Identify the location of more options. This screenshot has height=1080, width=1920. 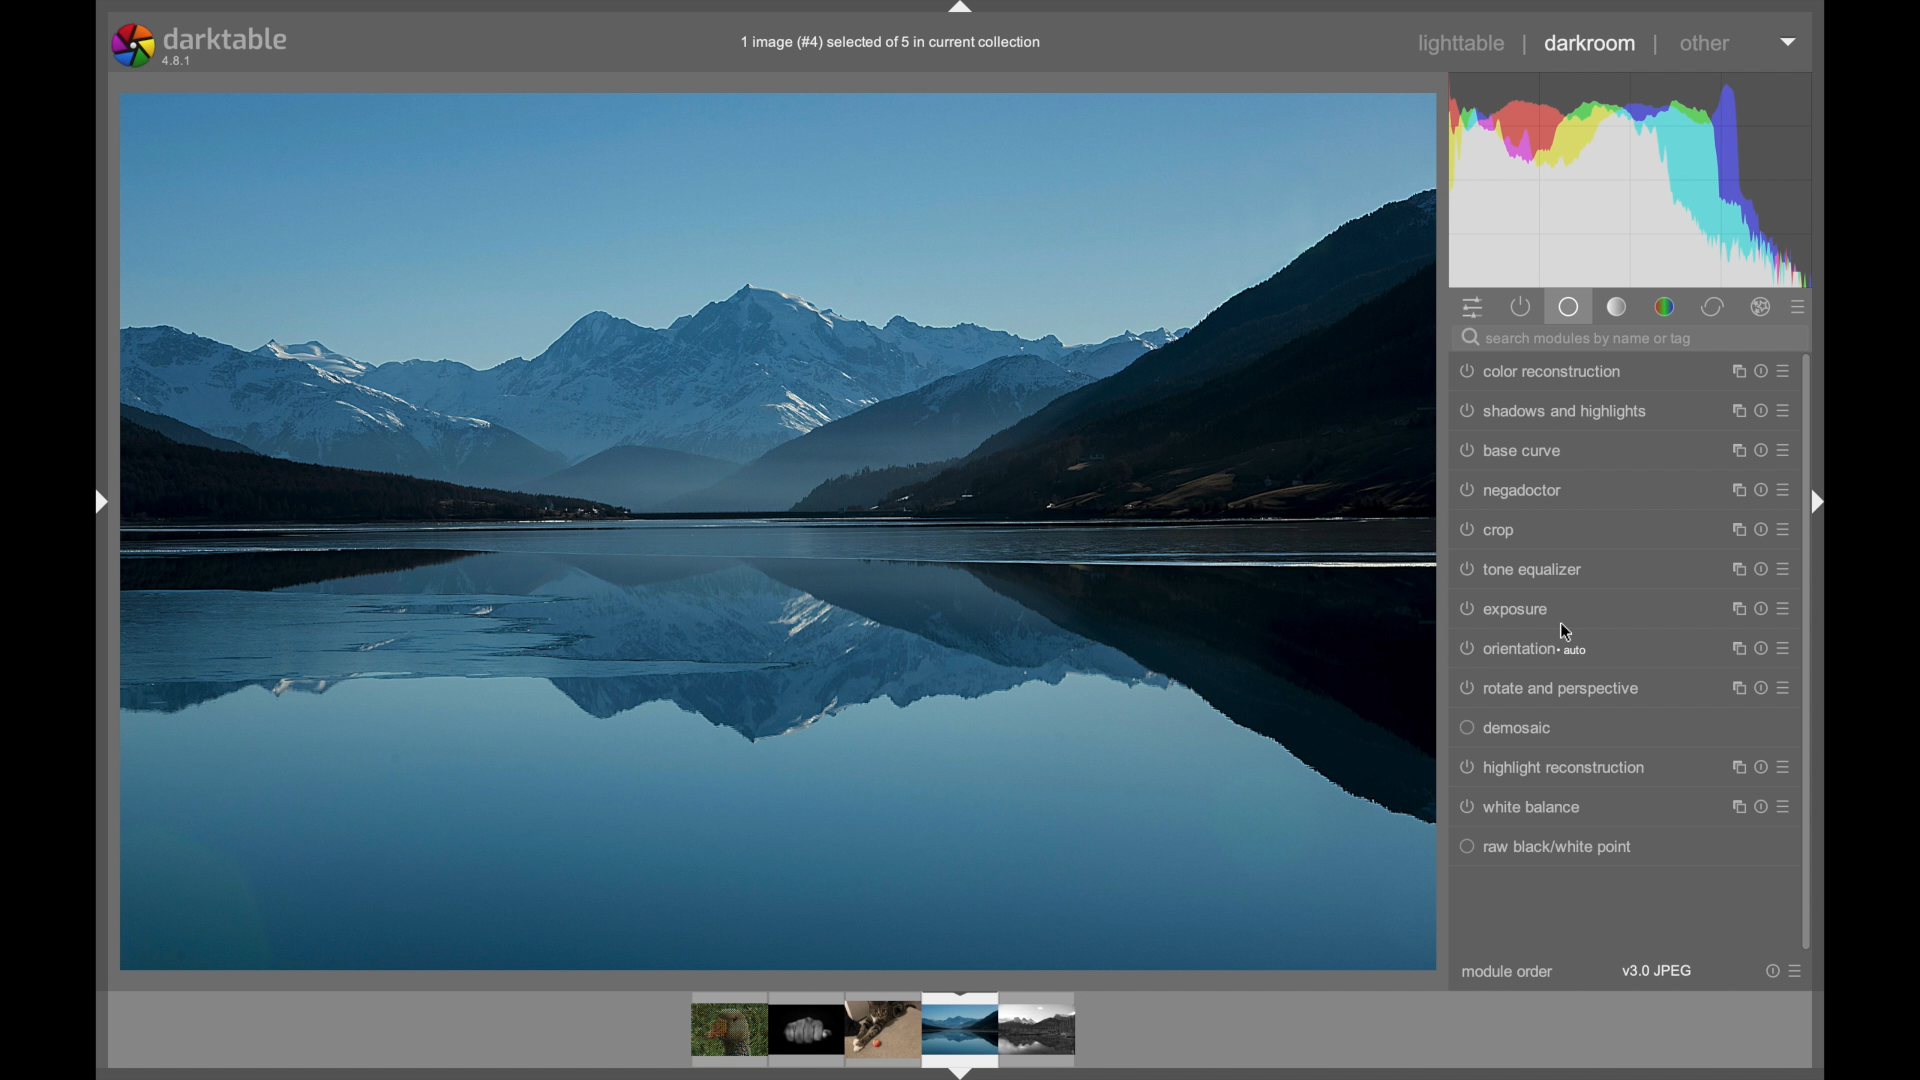
(1761, 609).